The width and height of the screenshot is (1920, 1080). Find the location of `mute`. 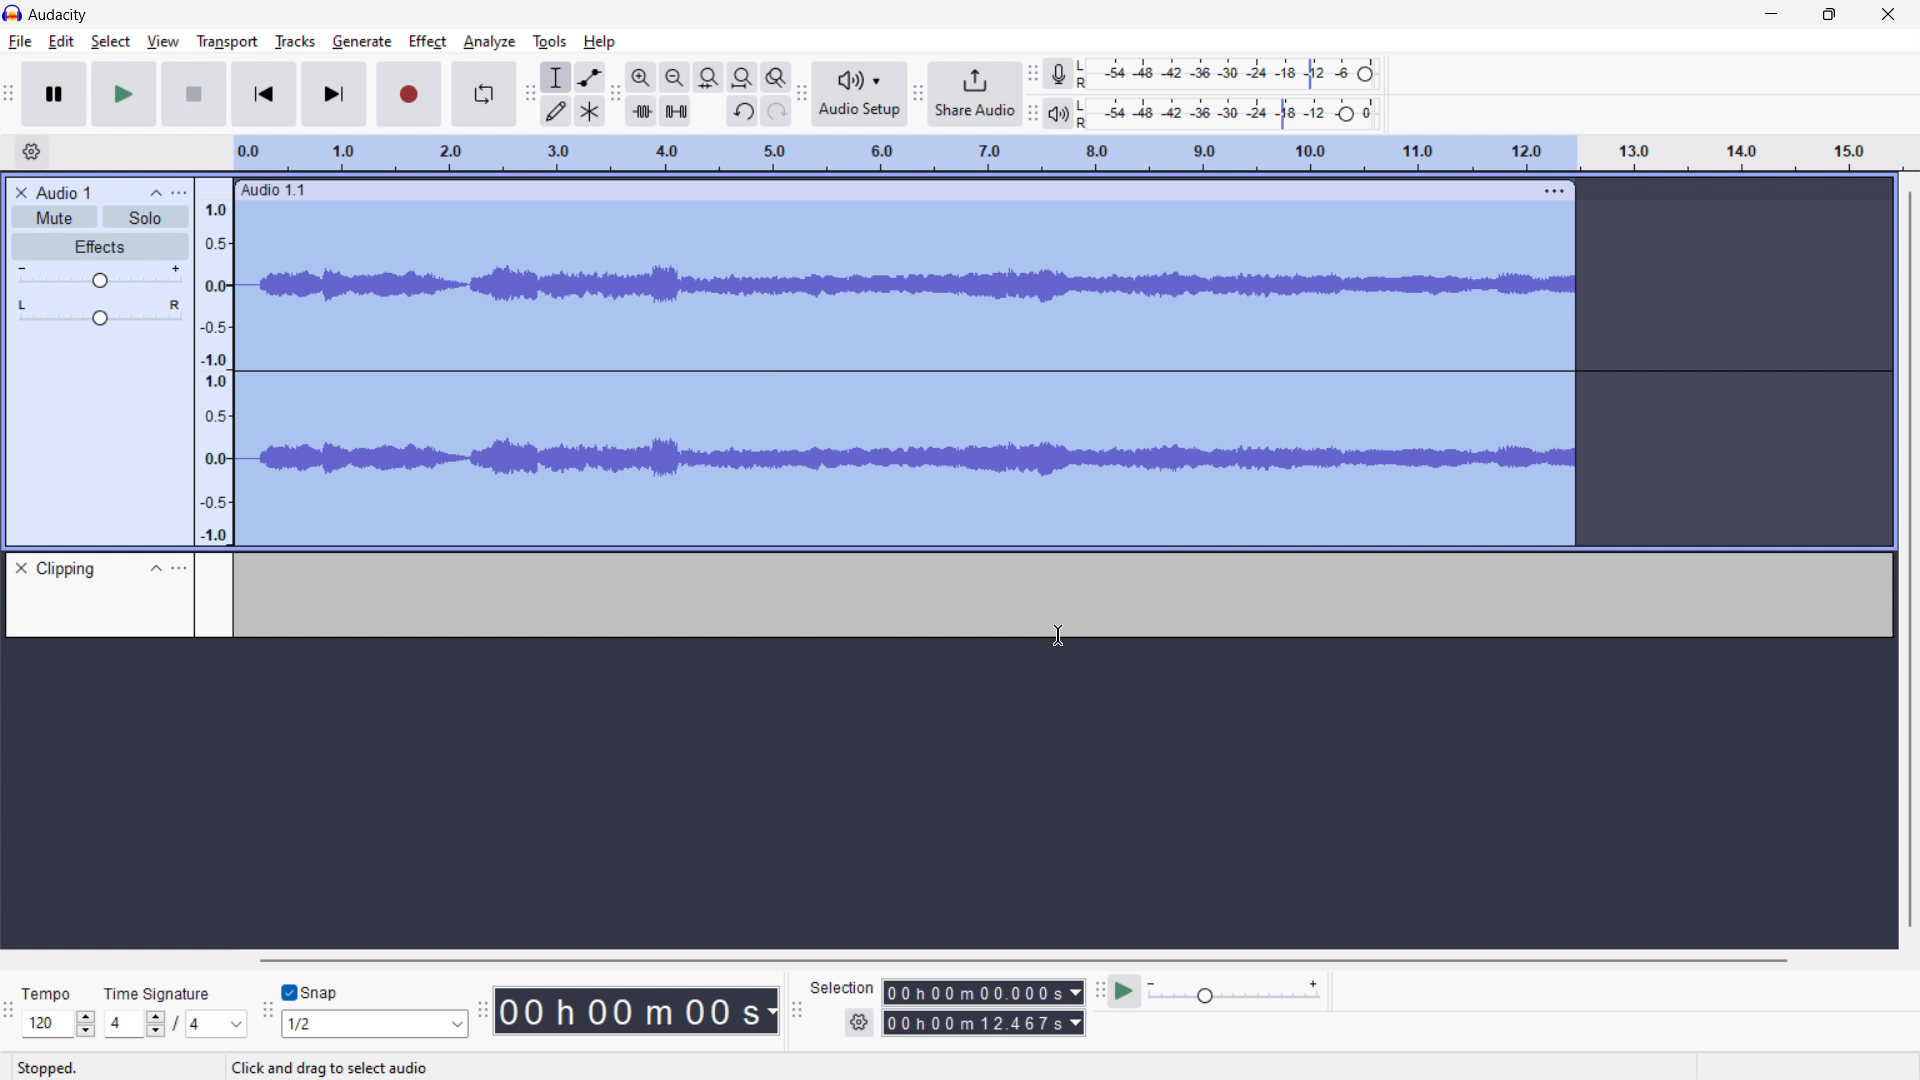

mute is located at coordinates (55, 217).